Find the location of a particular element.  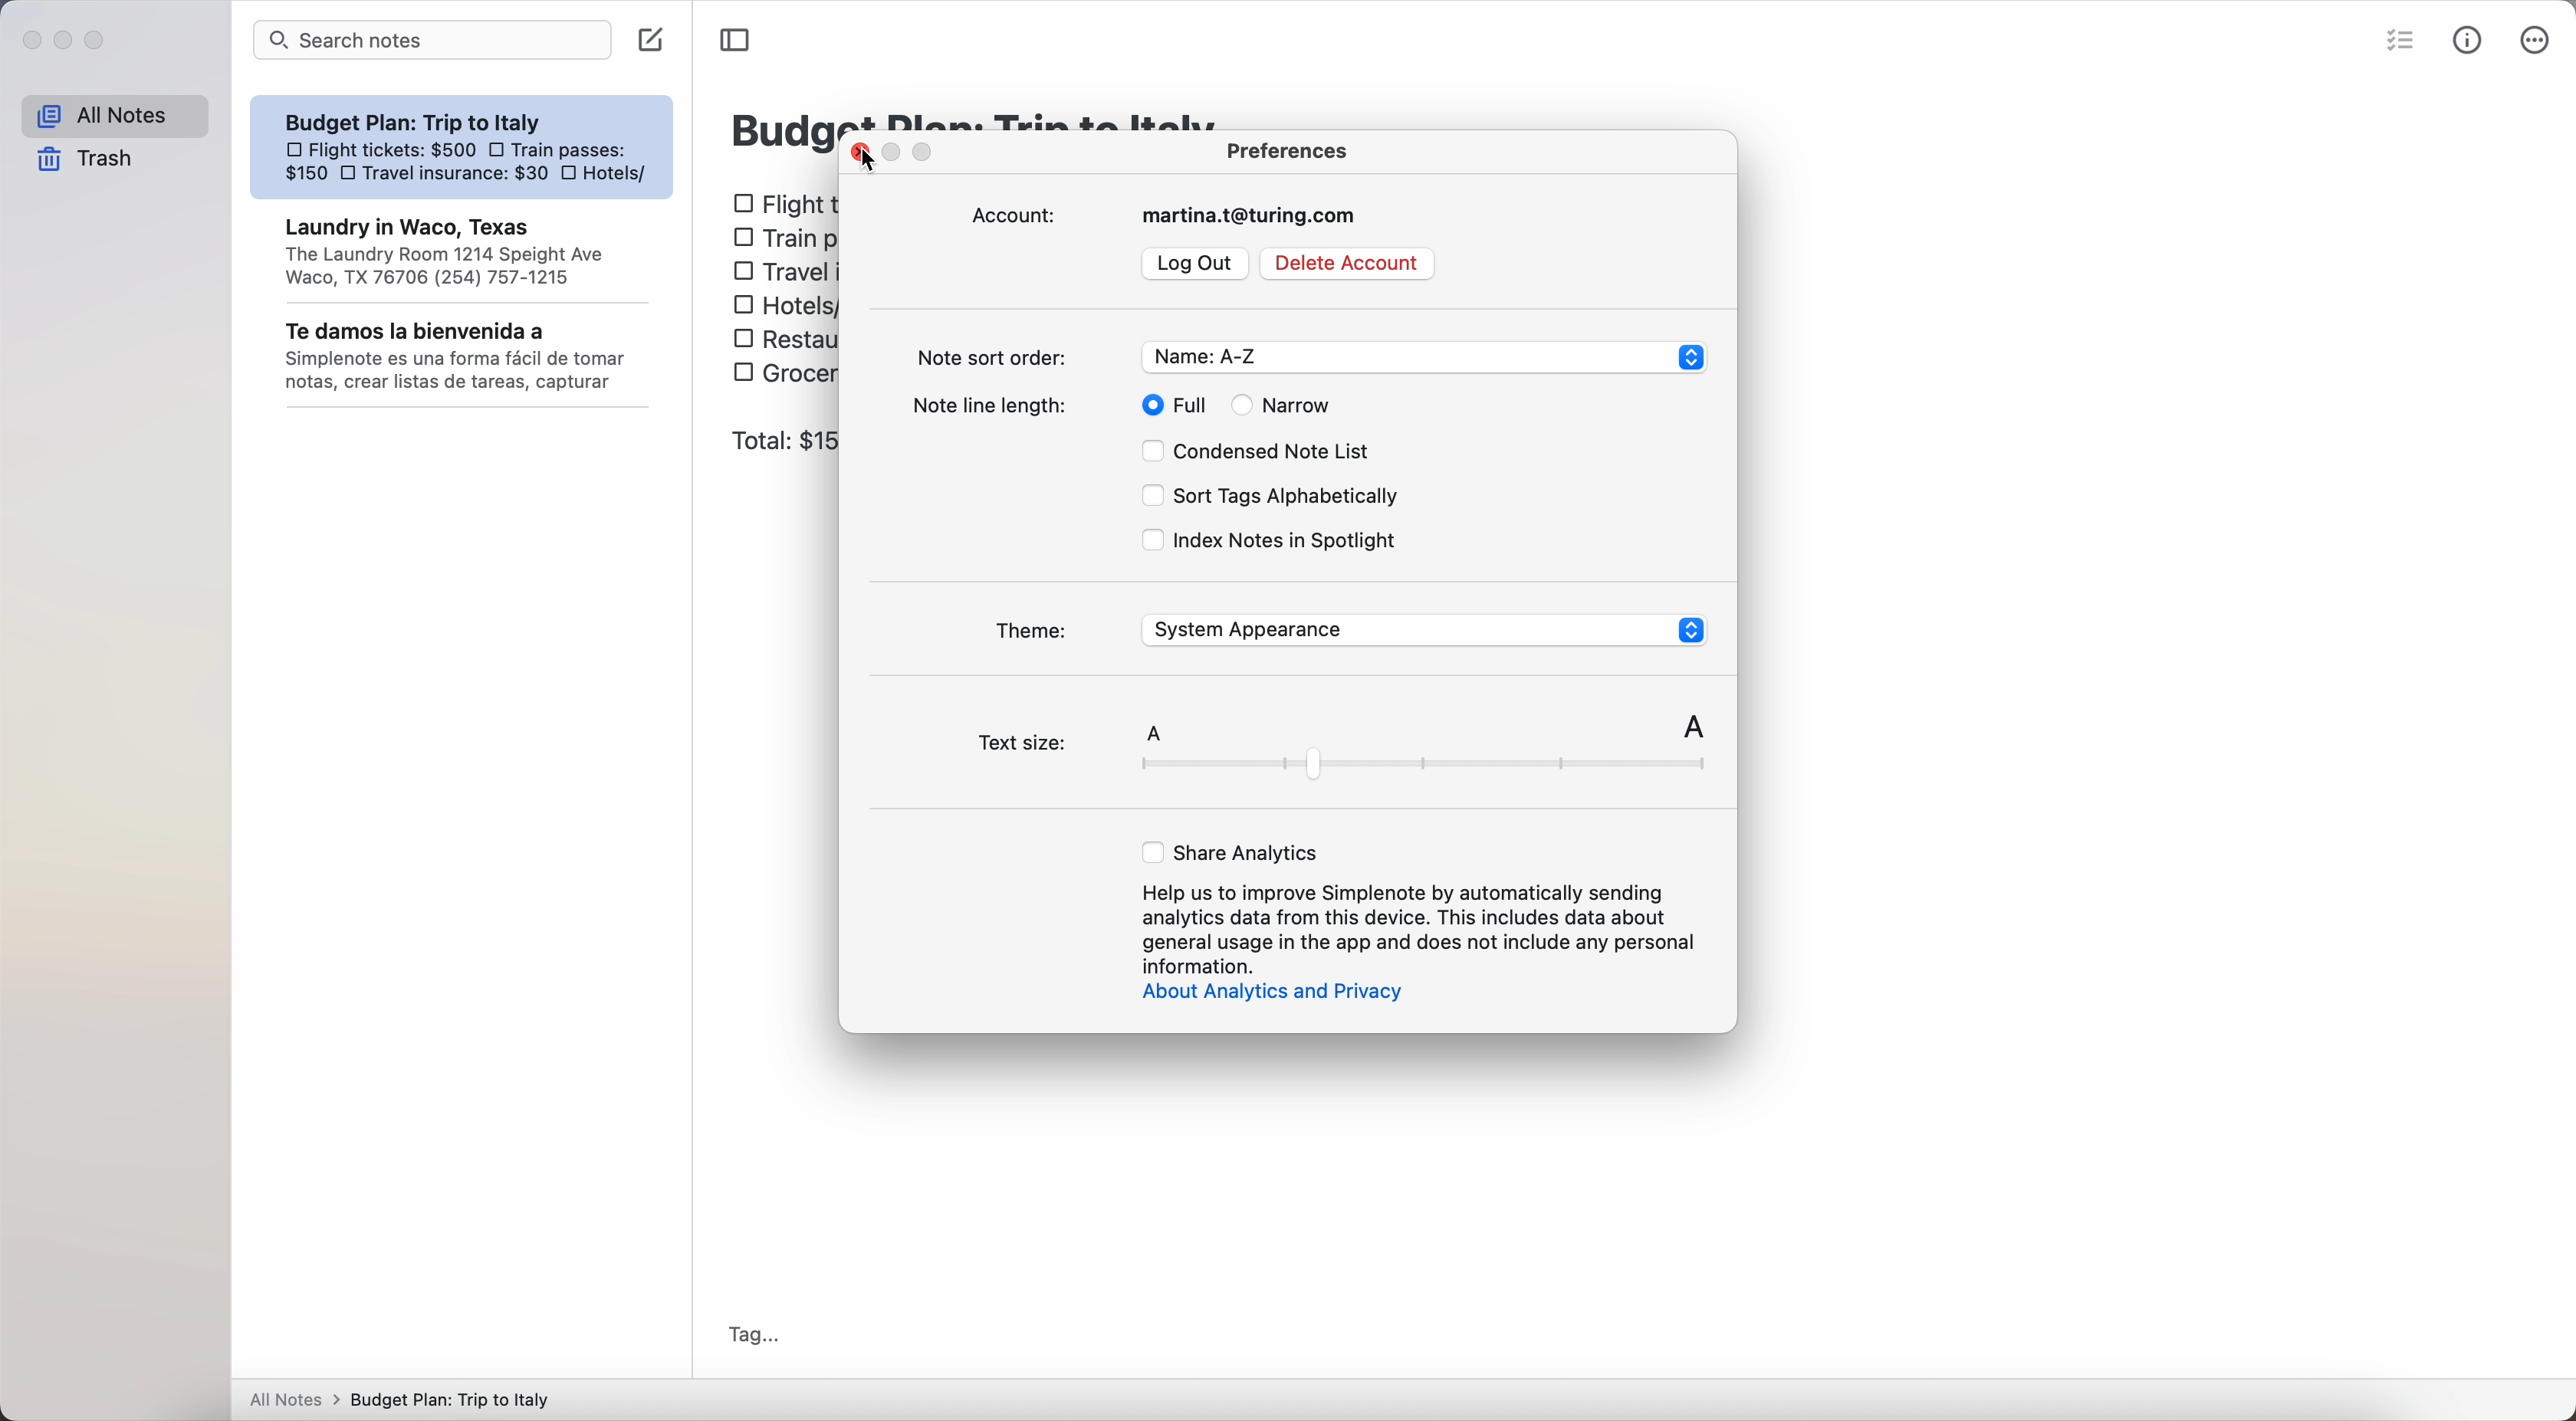

log out is located at coordinates (1198, 263).